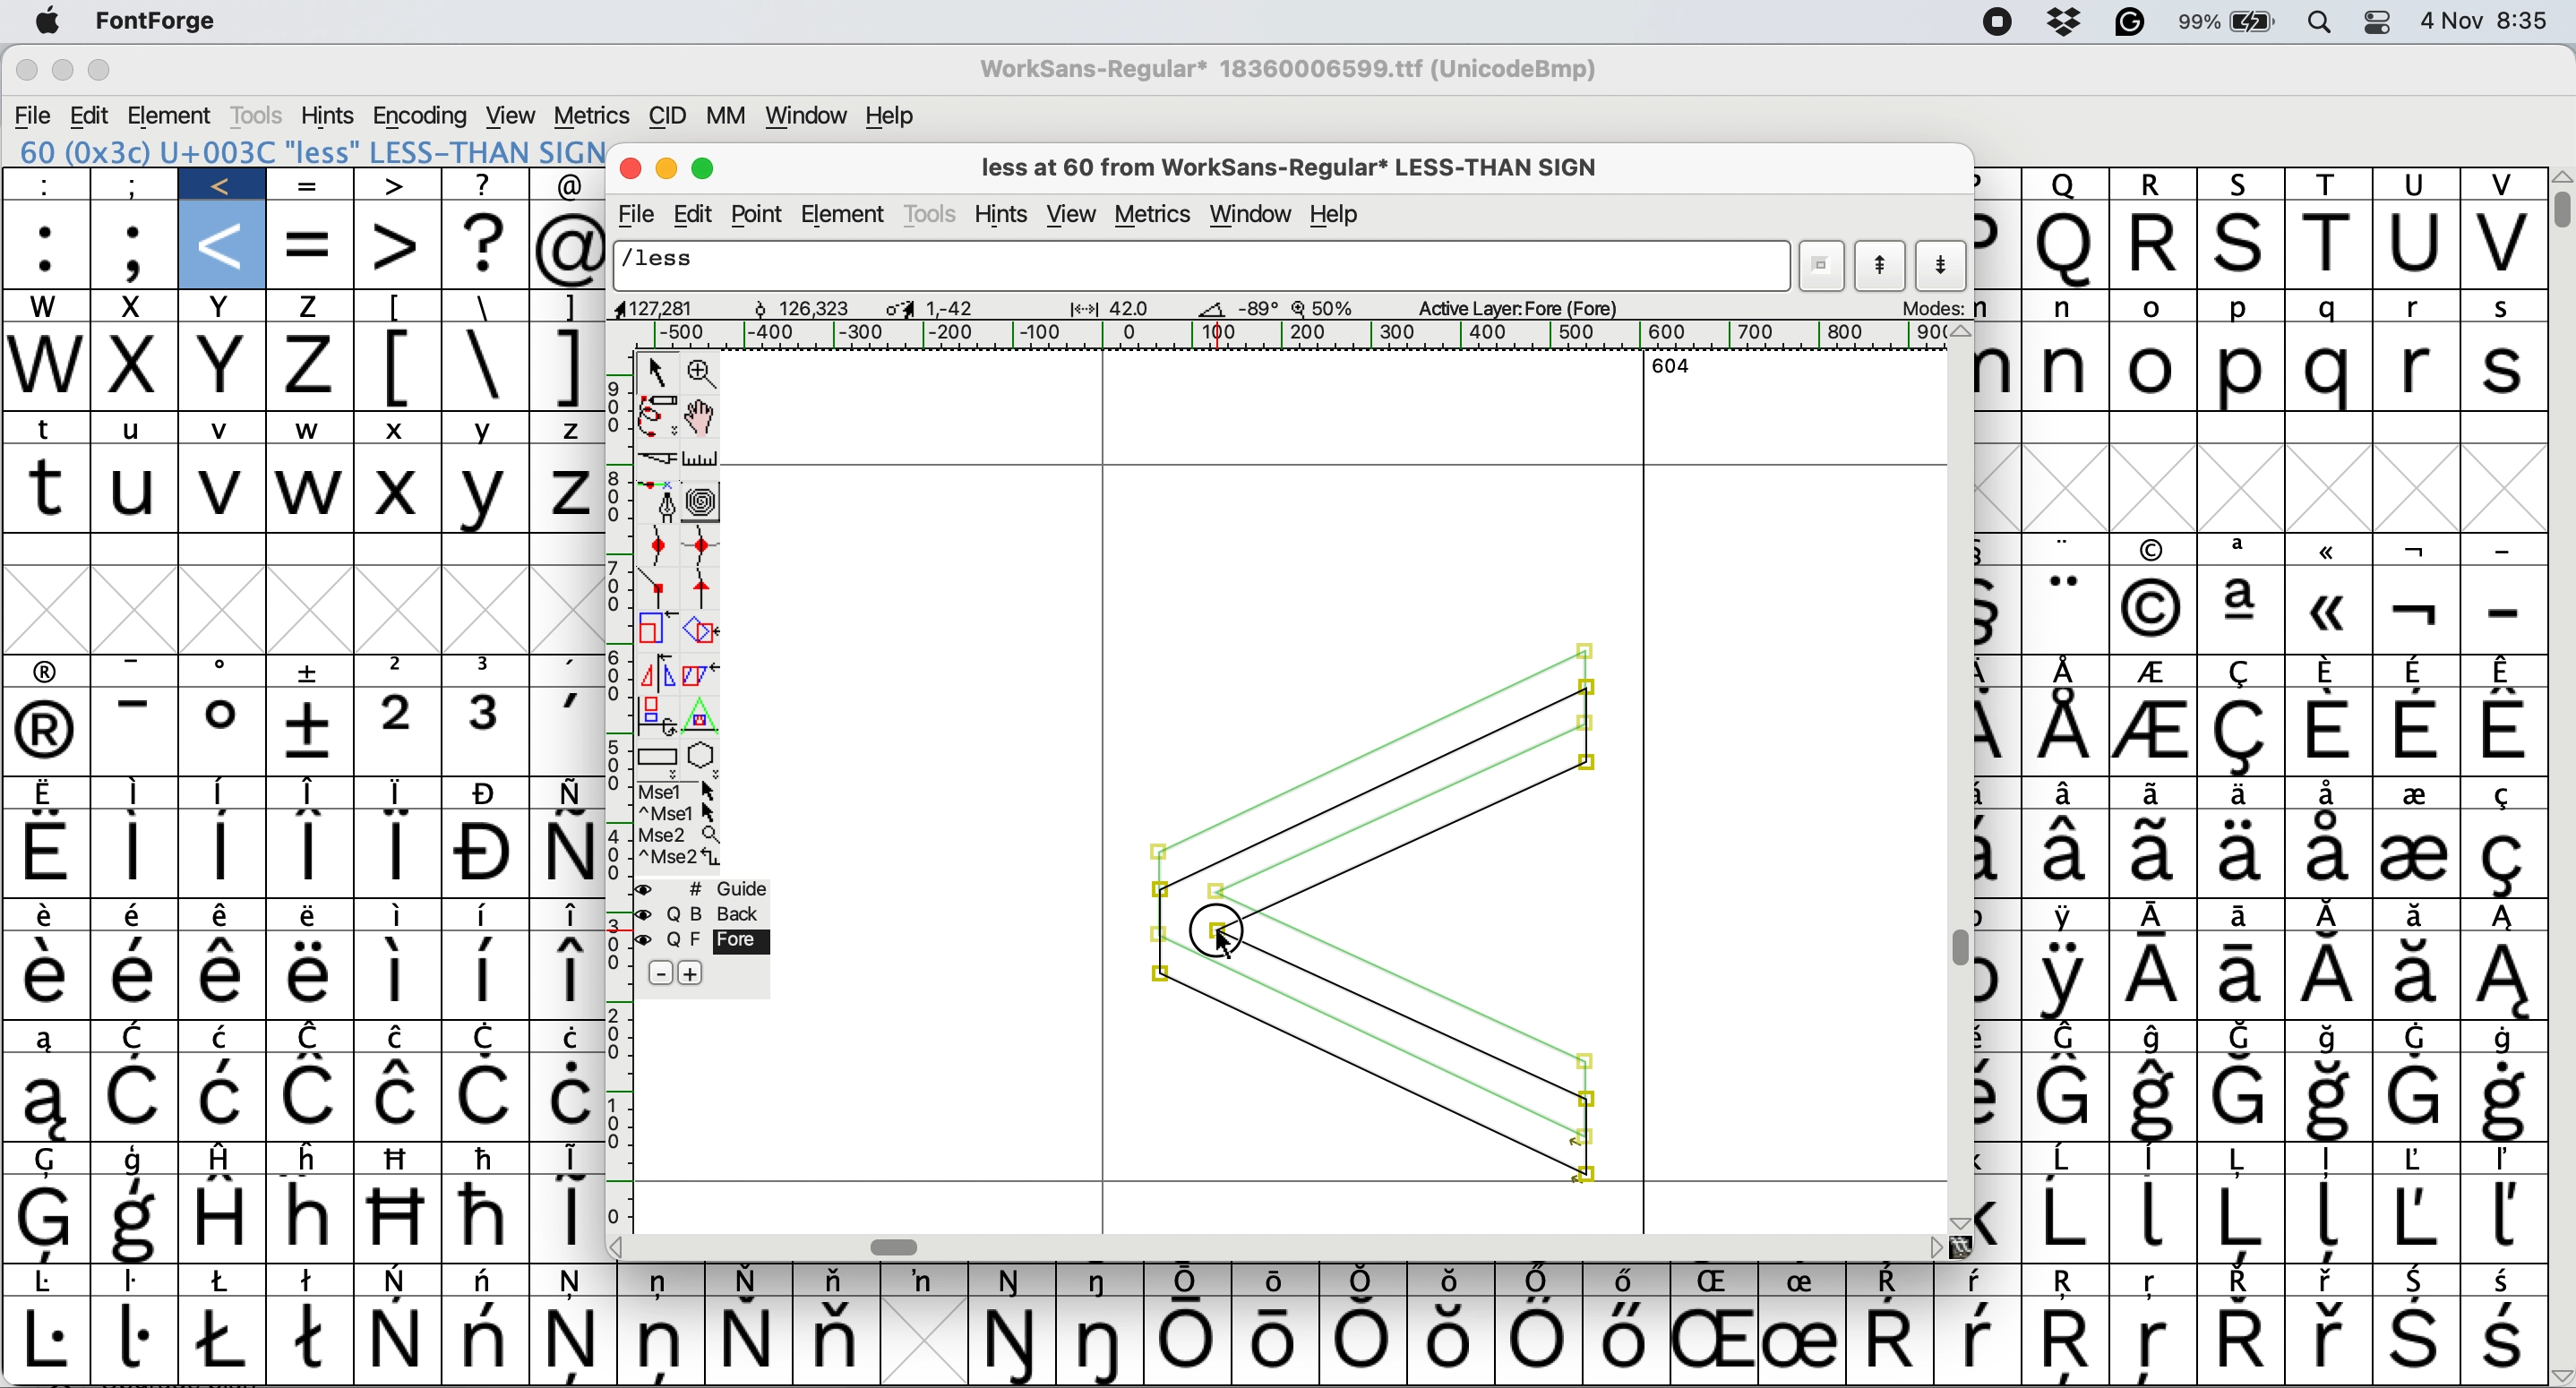  Describe the element at coordinates (2152, 308) in the screenshot. I see `o` at that location.